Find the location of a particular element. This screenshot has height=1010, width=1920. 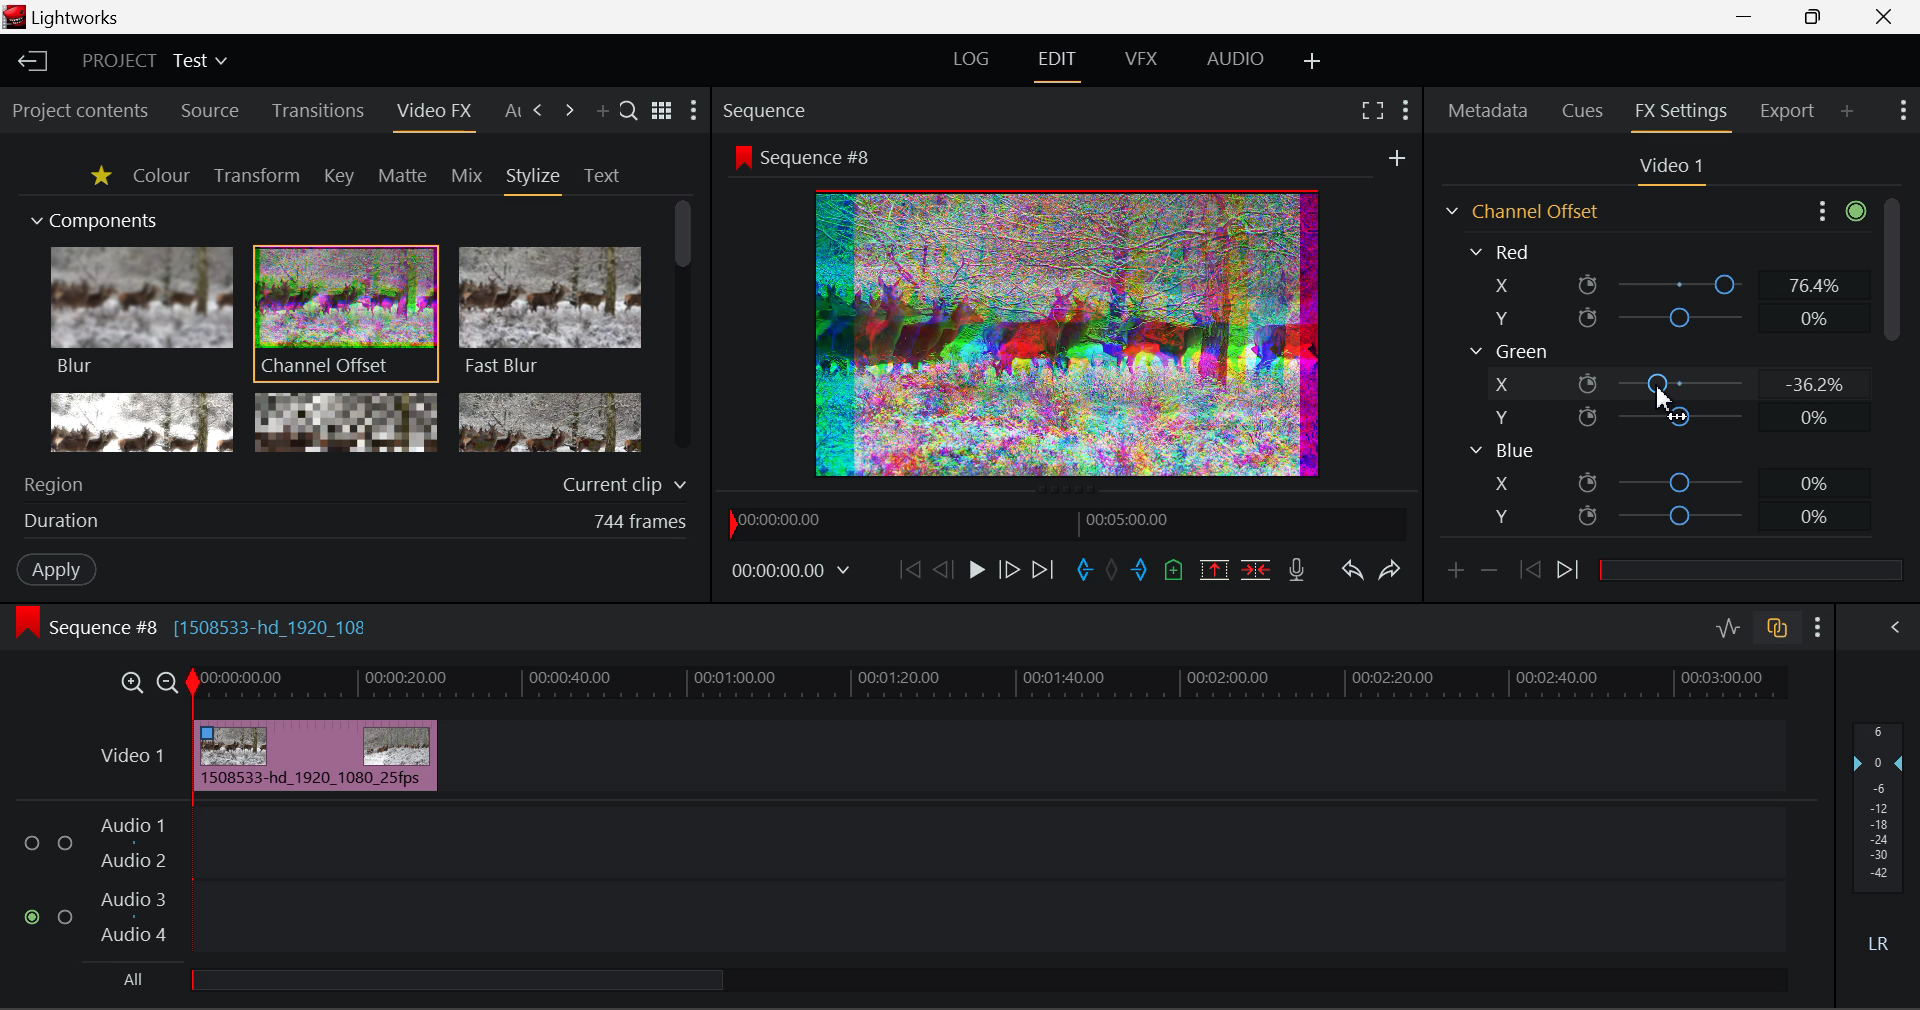

Export is located at coordinates (1788, 111).